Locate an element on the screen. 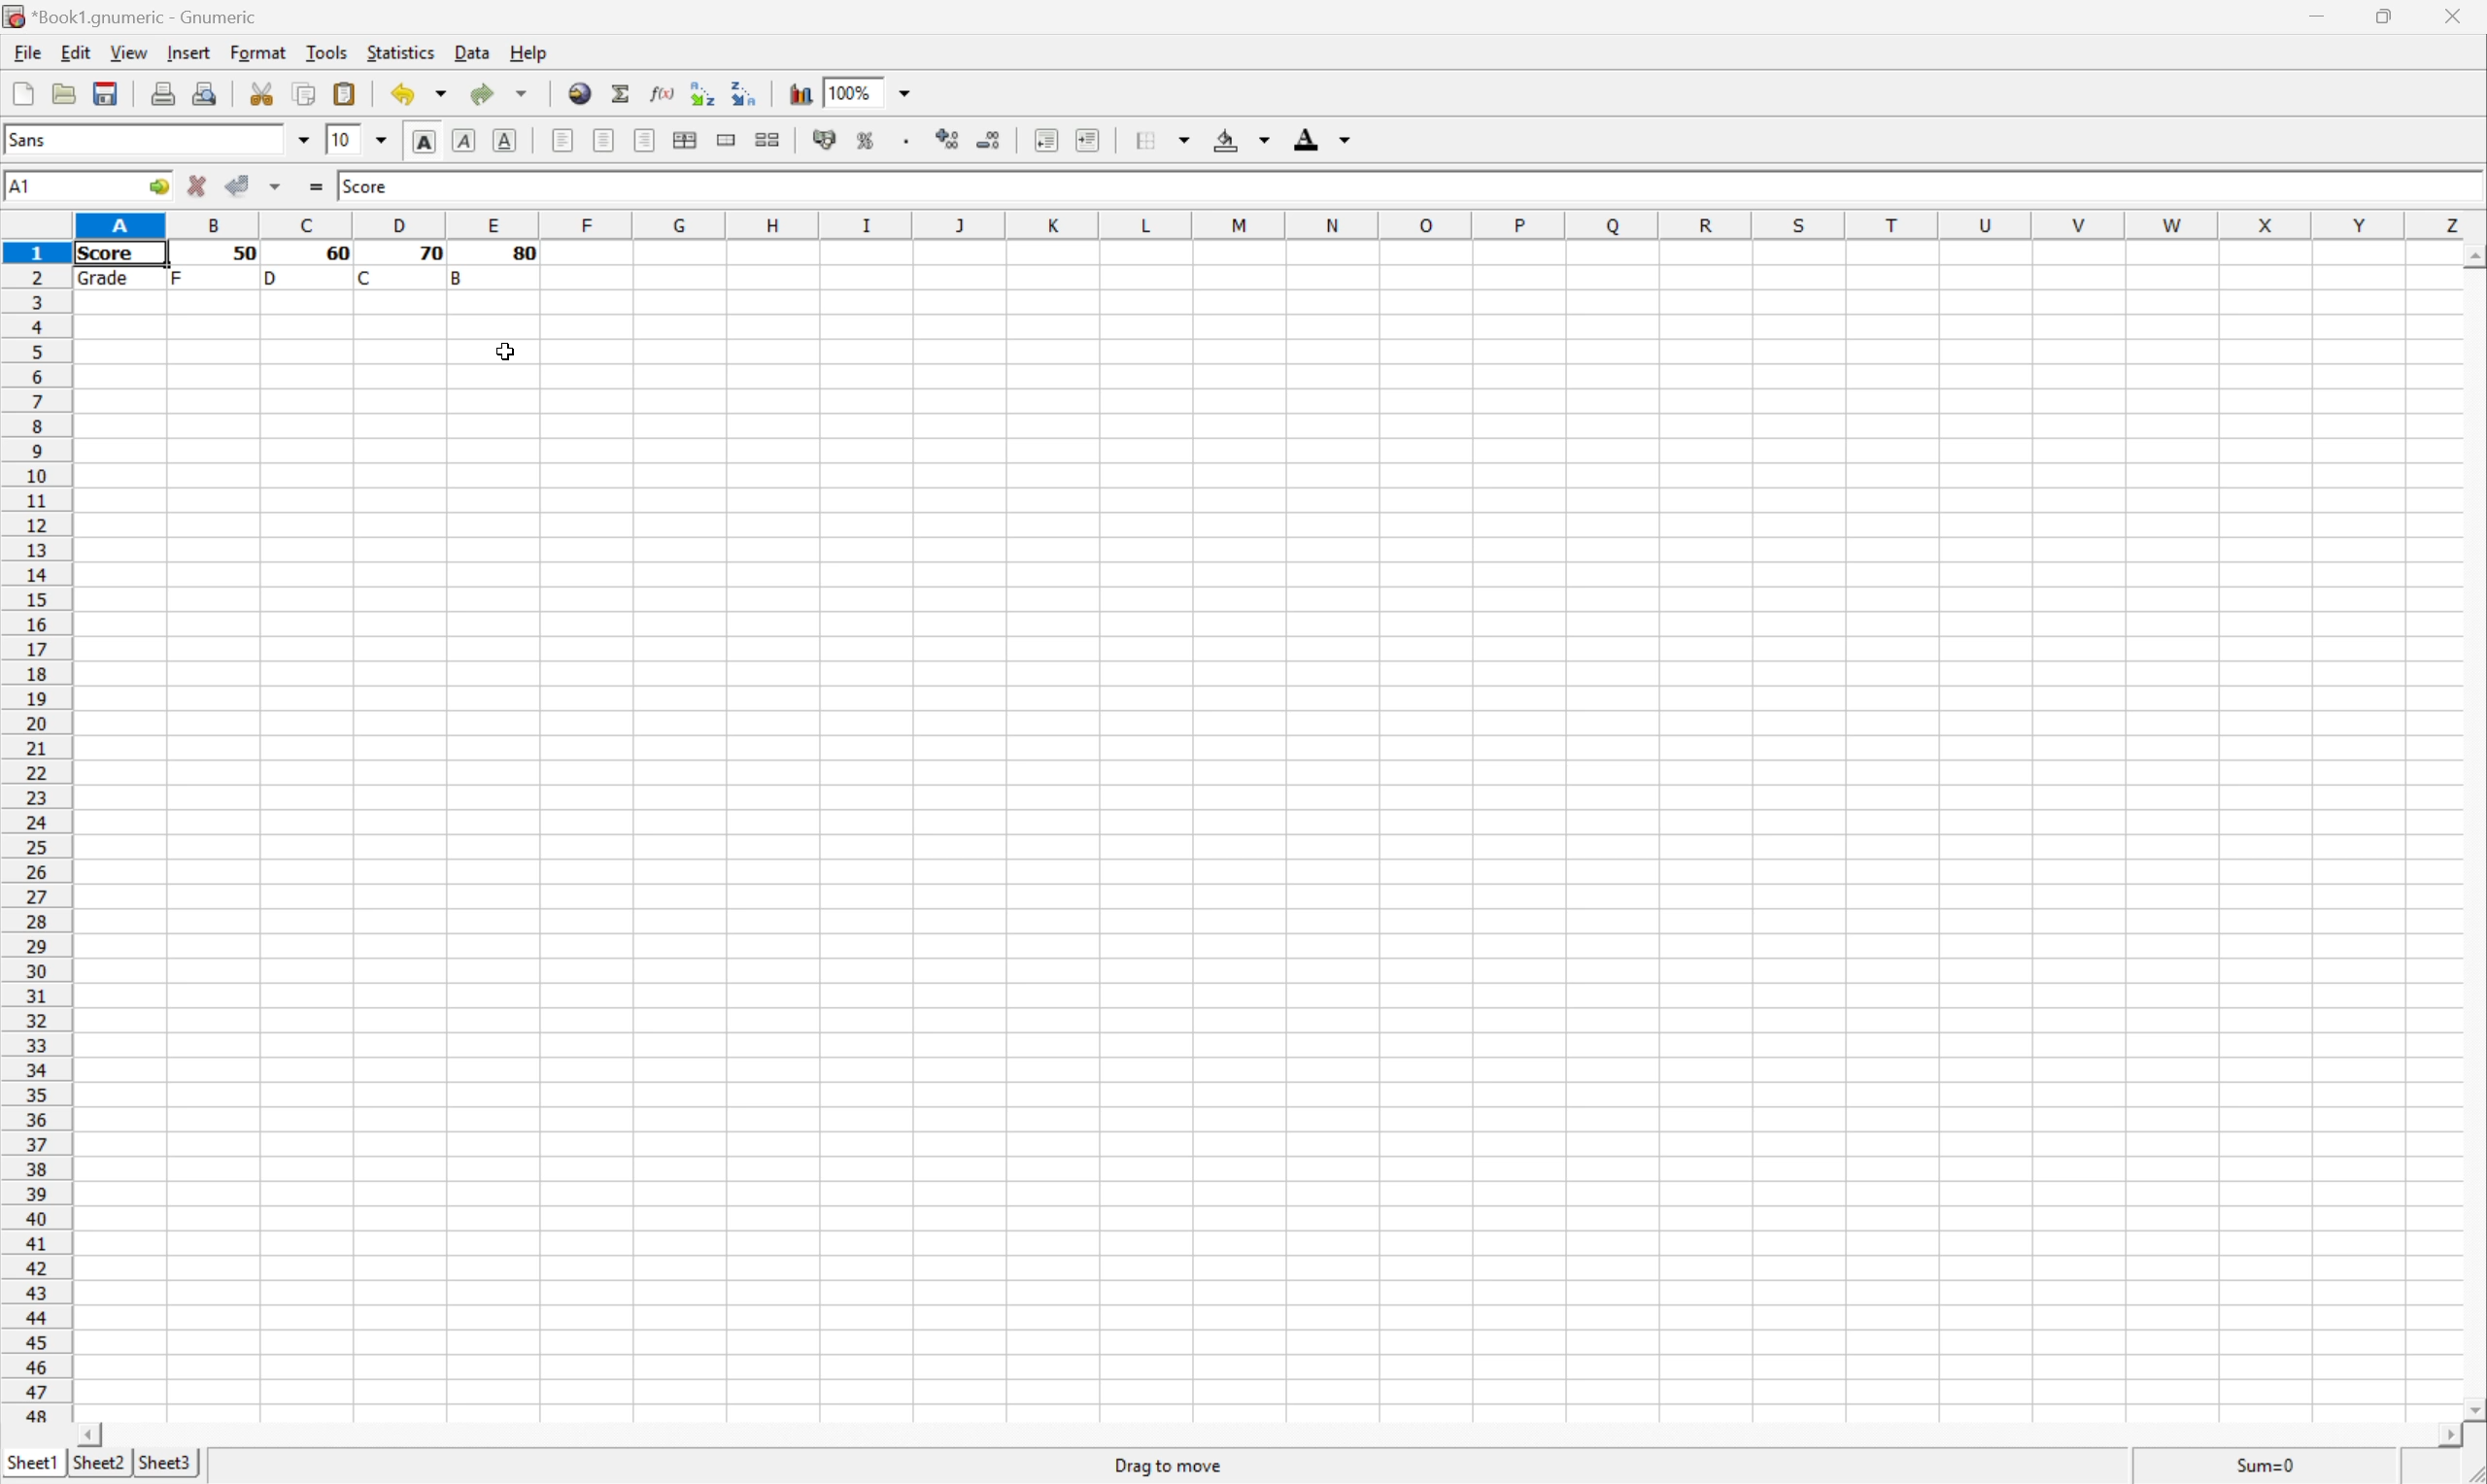  Data is located at coordinates (470, 51).